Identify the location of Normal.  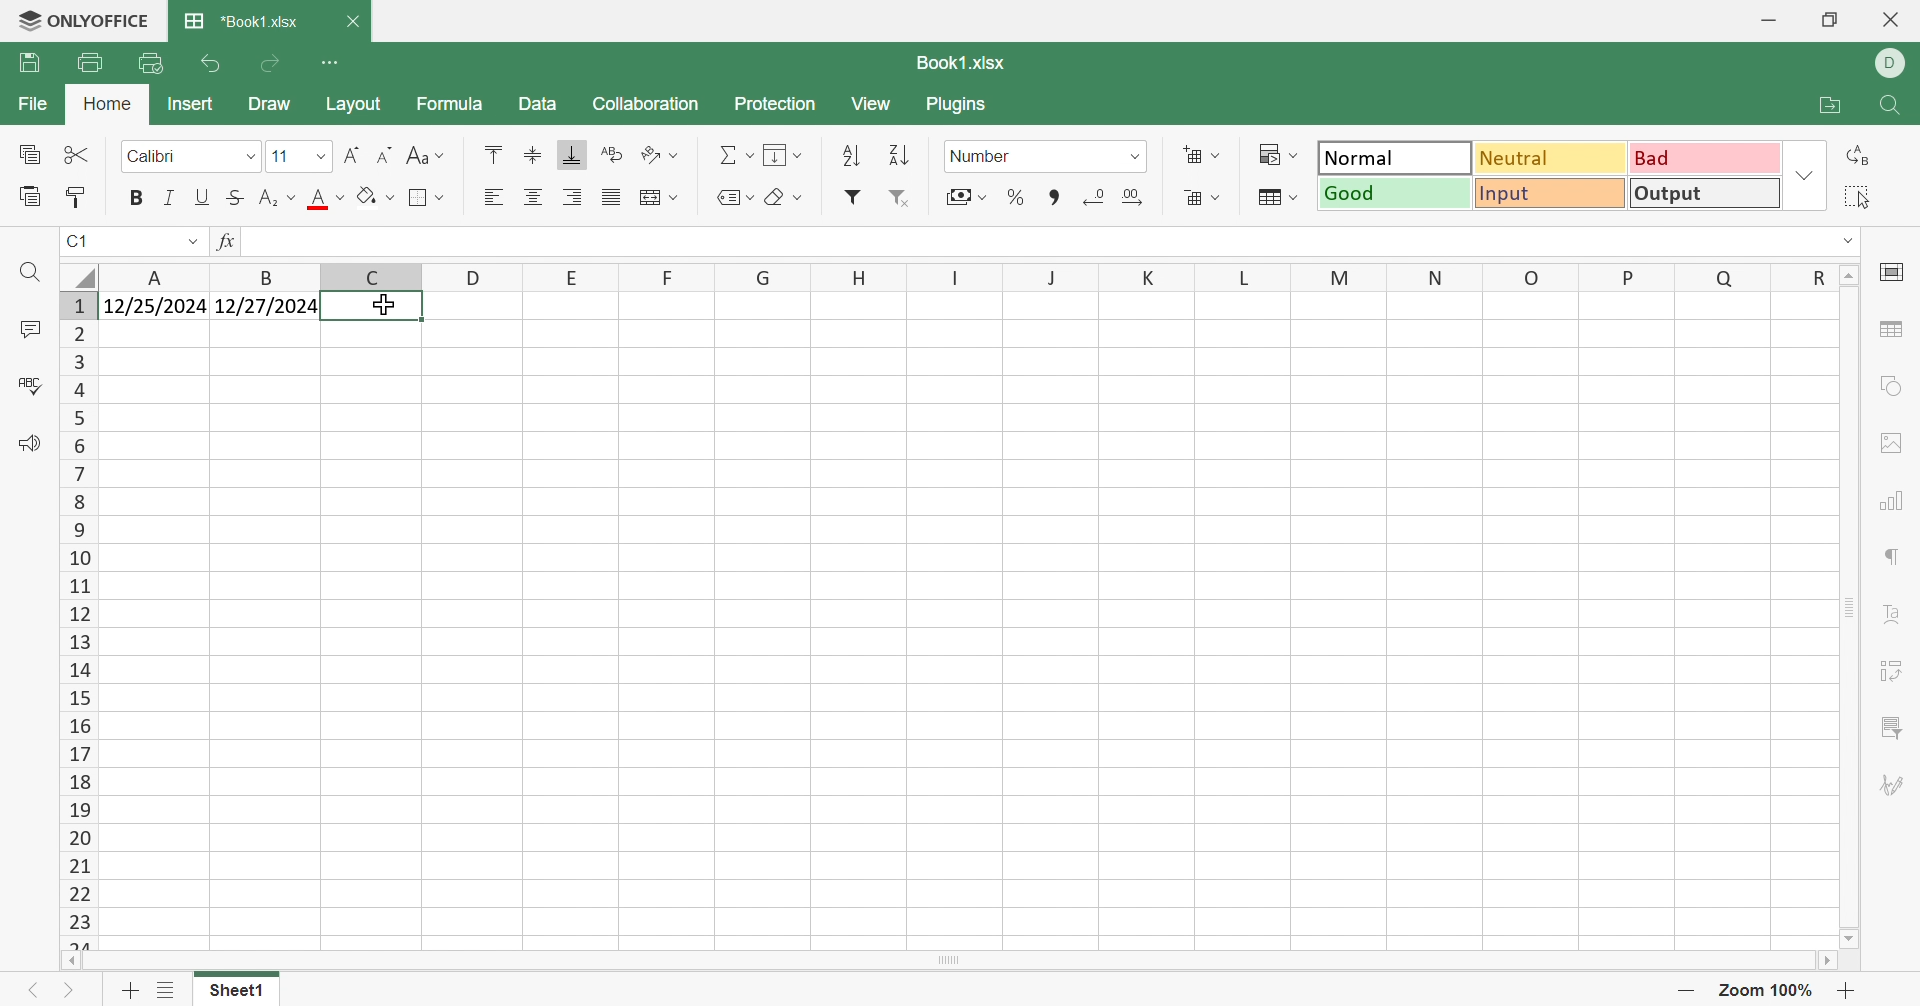
(1395, 157).